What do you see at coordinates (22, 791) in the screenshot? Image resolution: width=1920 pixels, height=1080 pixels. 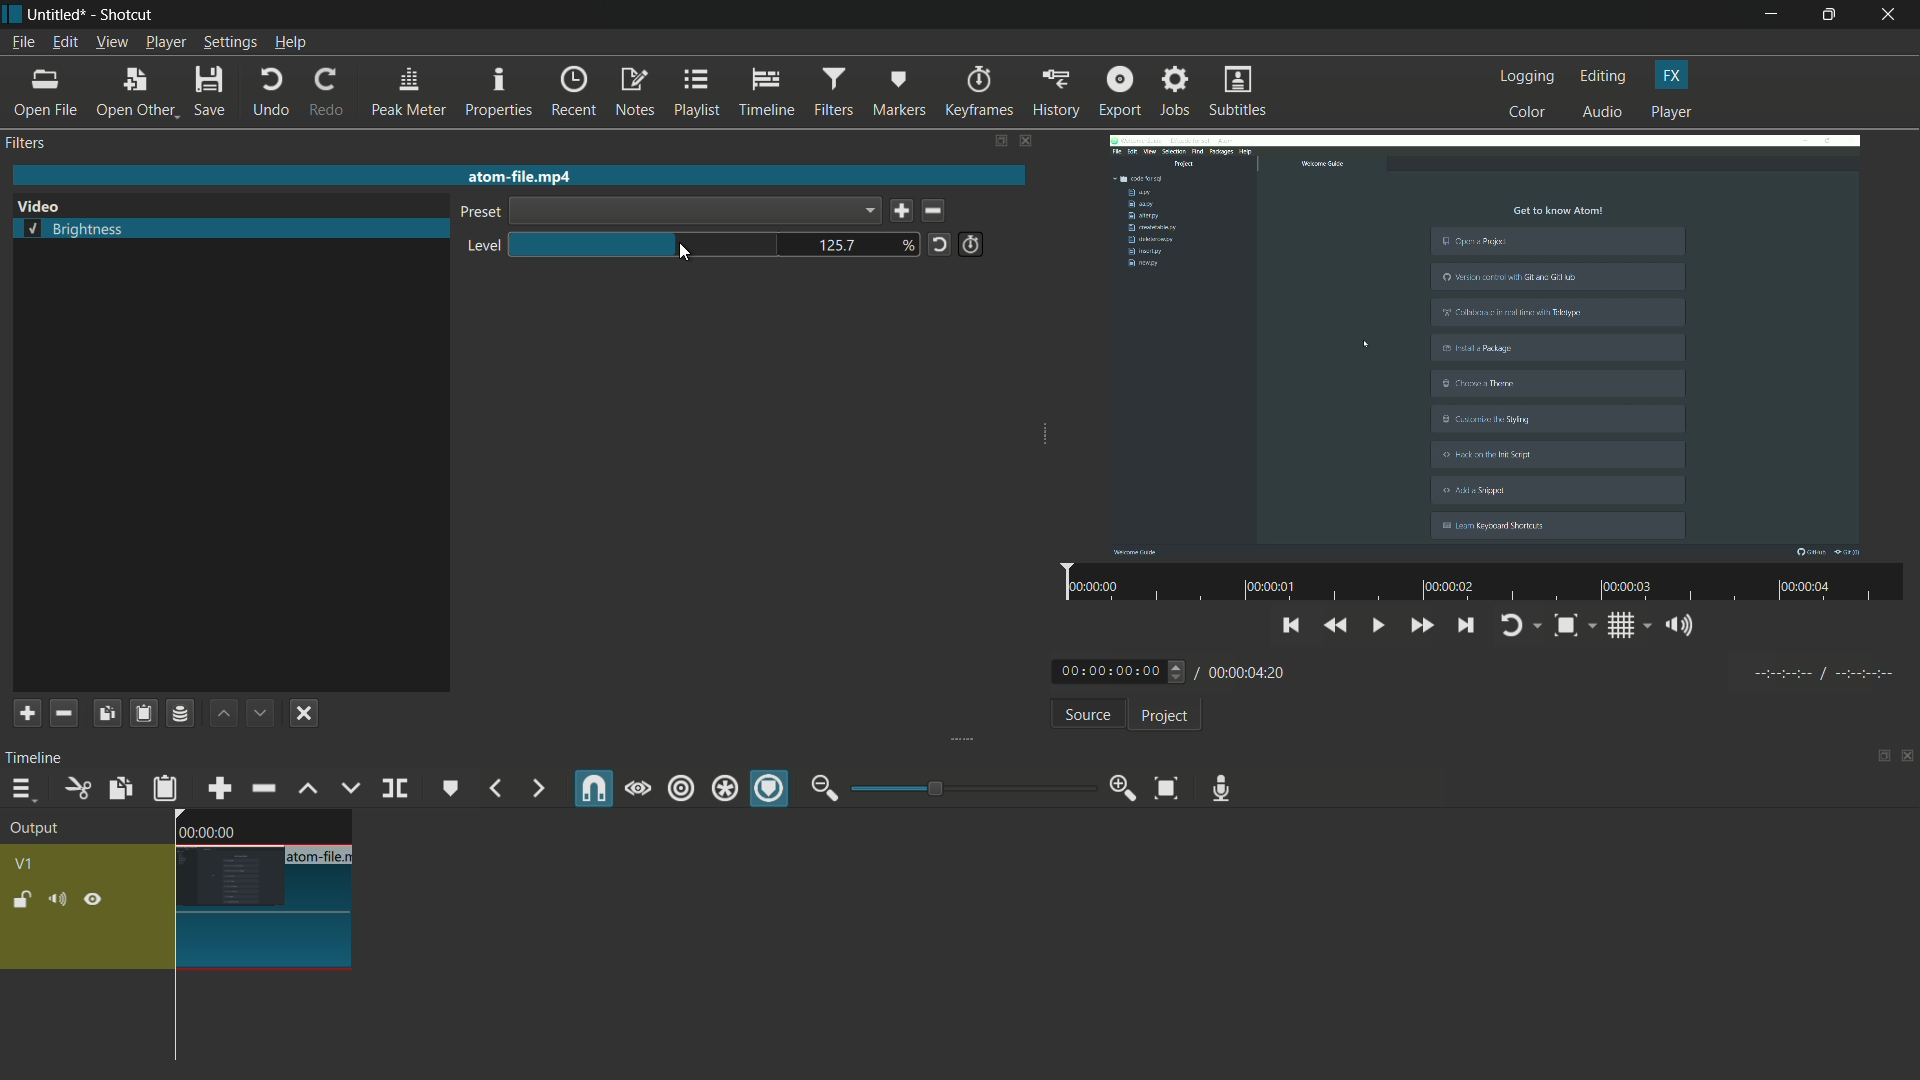 I see `timeline menu` at bounding box center [22, 791].